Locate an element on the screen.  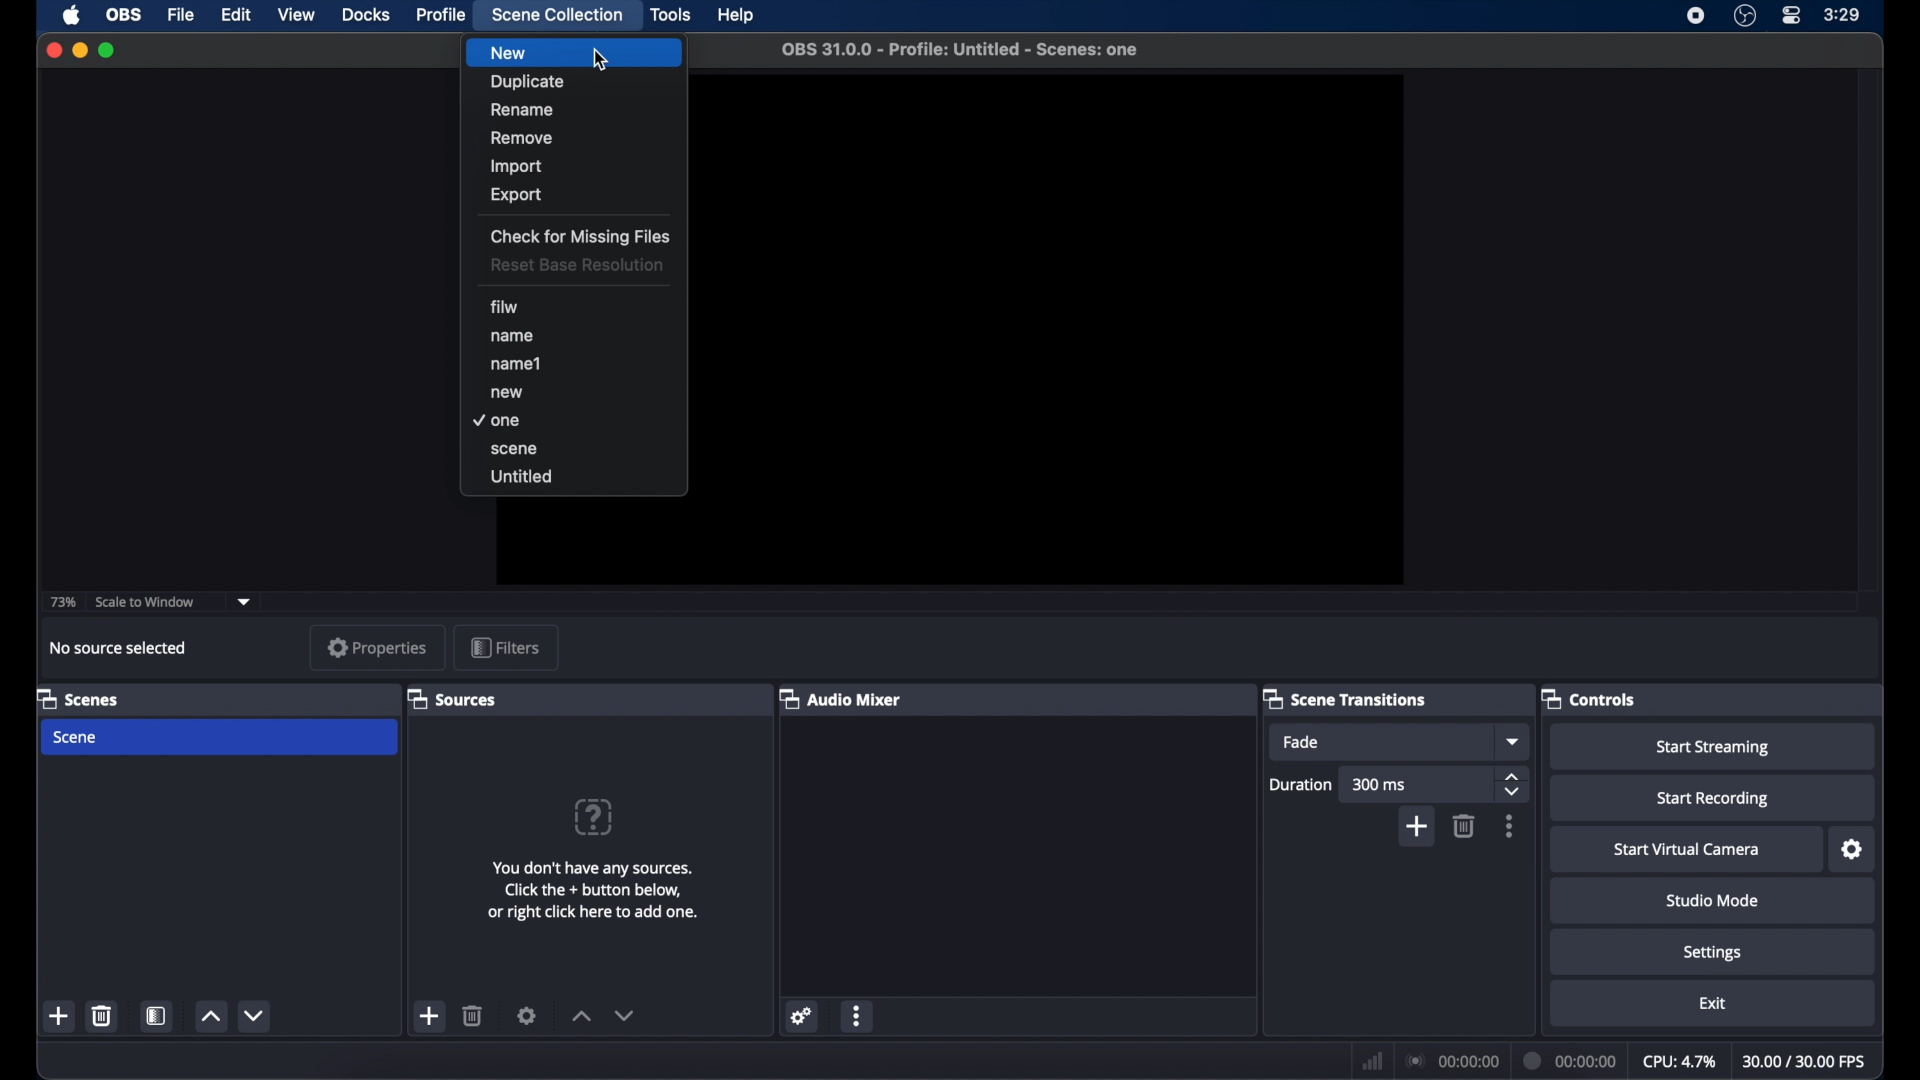
obs is located at coordinates (124, 14).